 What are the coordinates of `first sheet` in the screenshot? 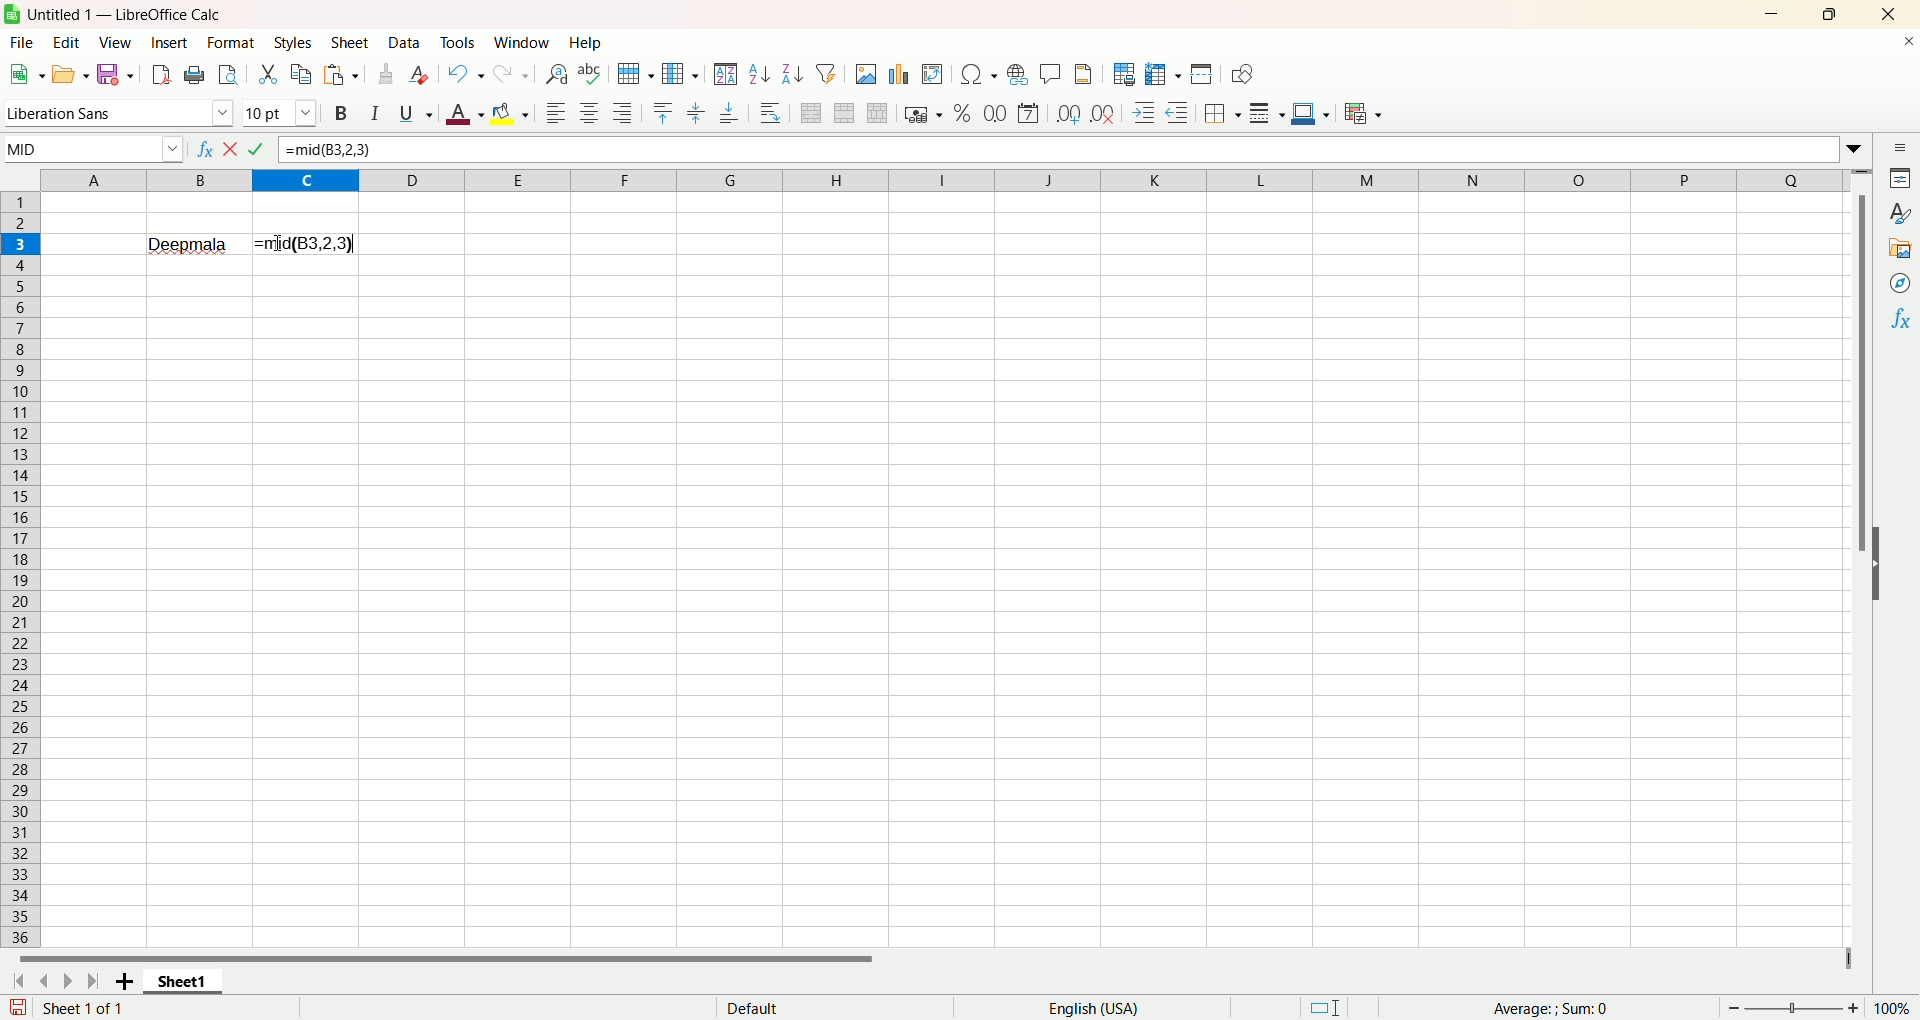 It's located at (17, 984).